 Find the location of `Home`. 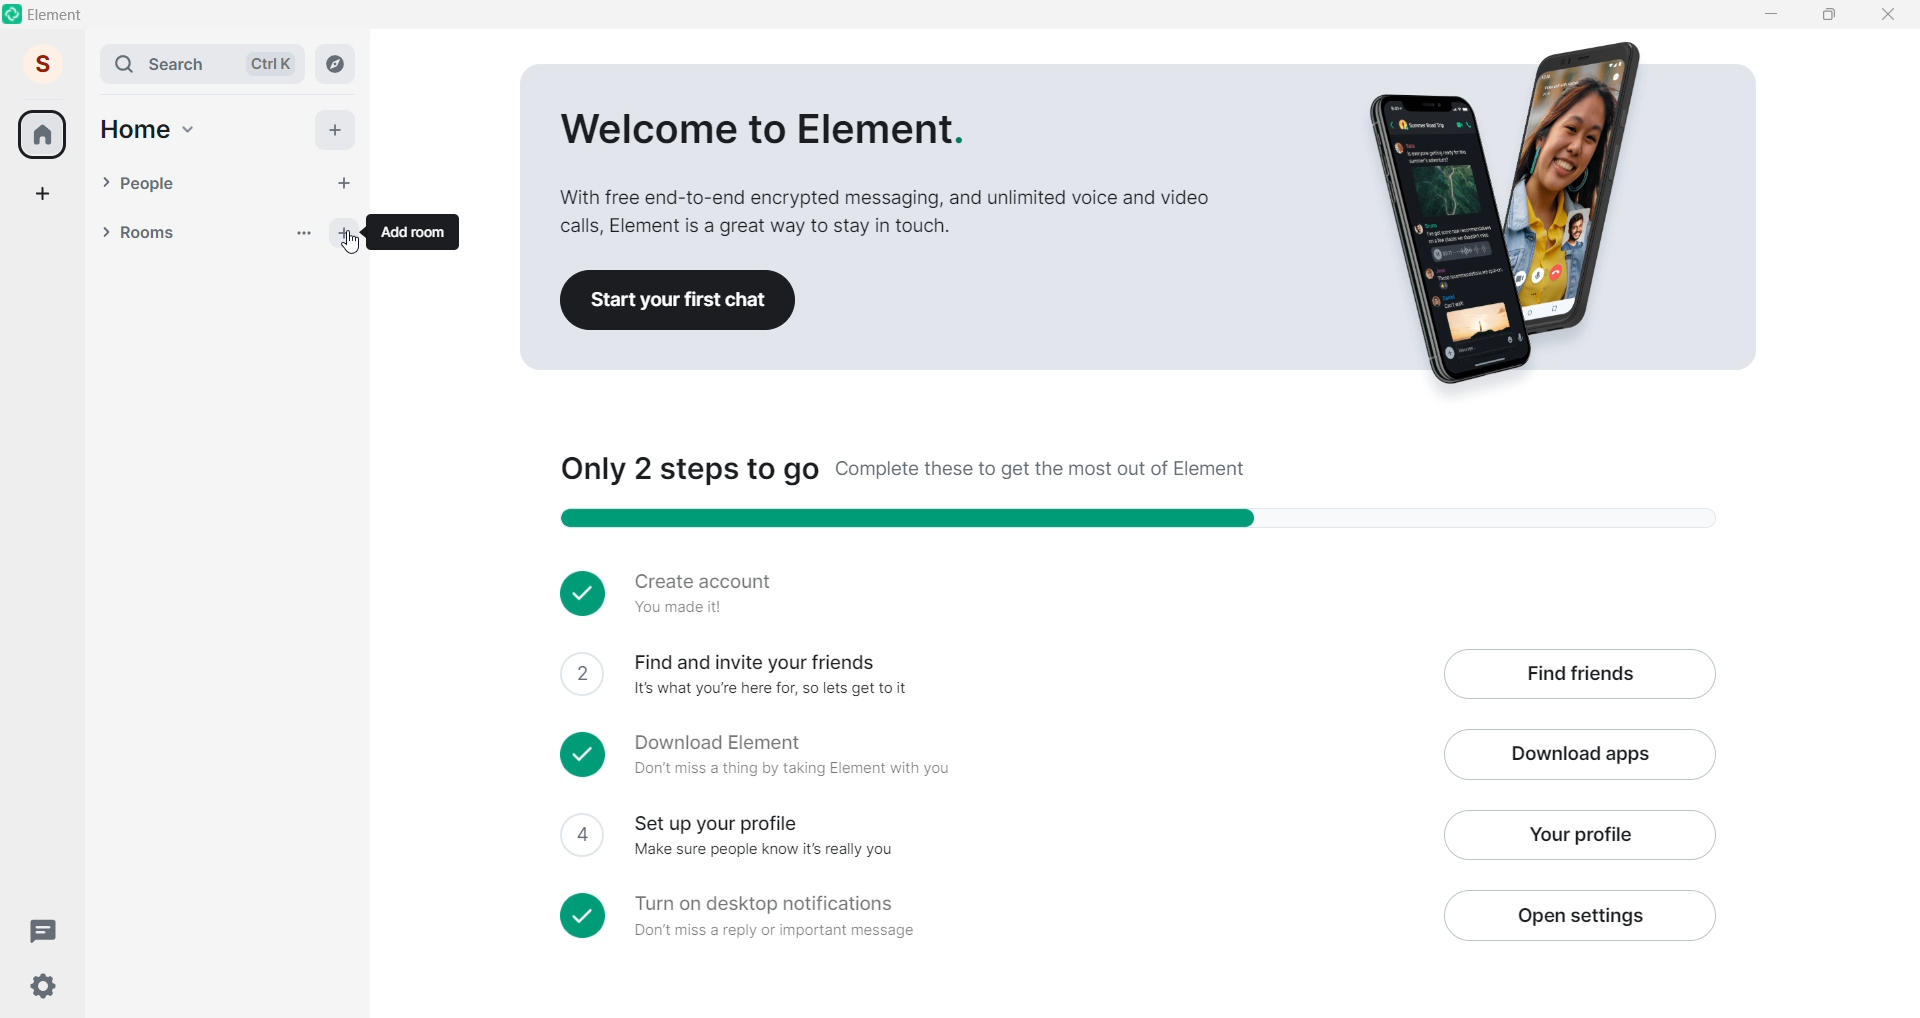

Home is located at coordinates (42, 134).